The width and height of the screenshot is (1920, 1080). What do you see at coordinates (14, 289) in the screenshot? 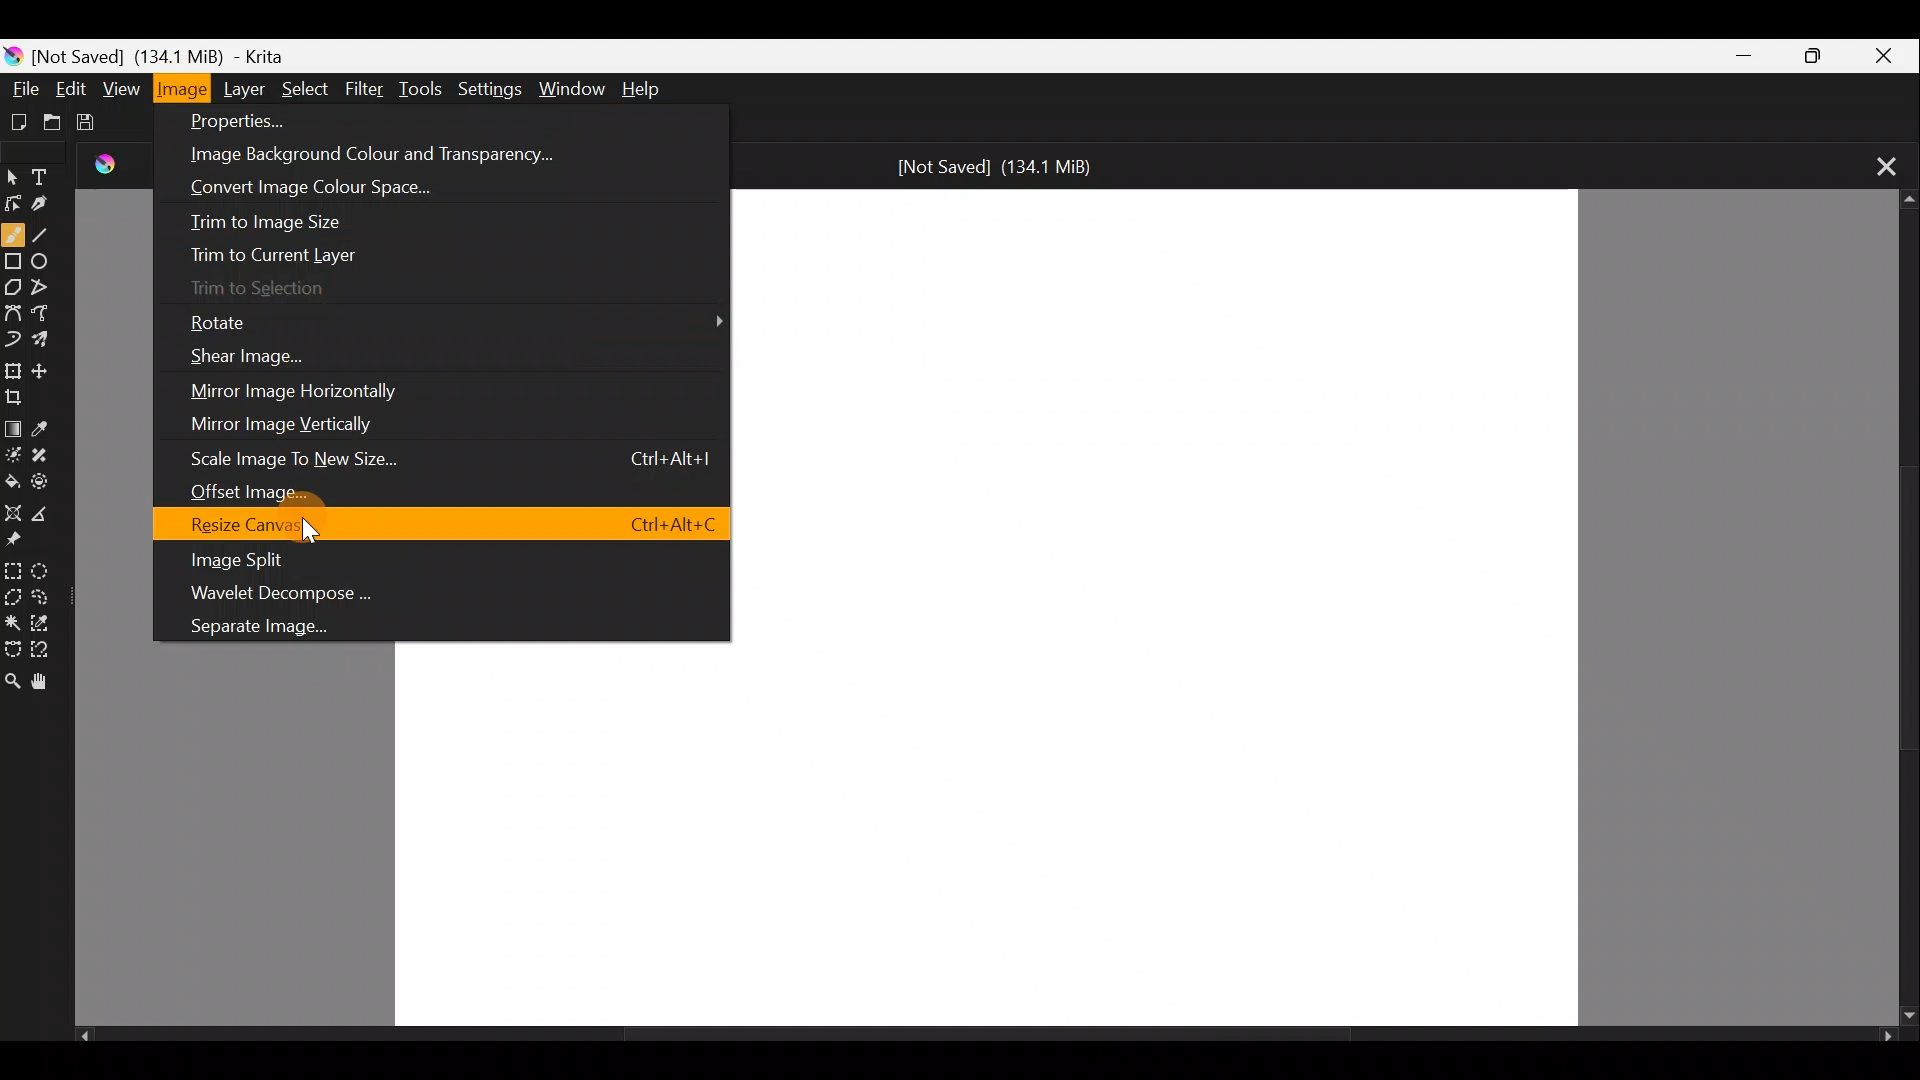
I see `Polygon tool` at bounding box center [14, 289].